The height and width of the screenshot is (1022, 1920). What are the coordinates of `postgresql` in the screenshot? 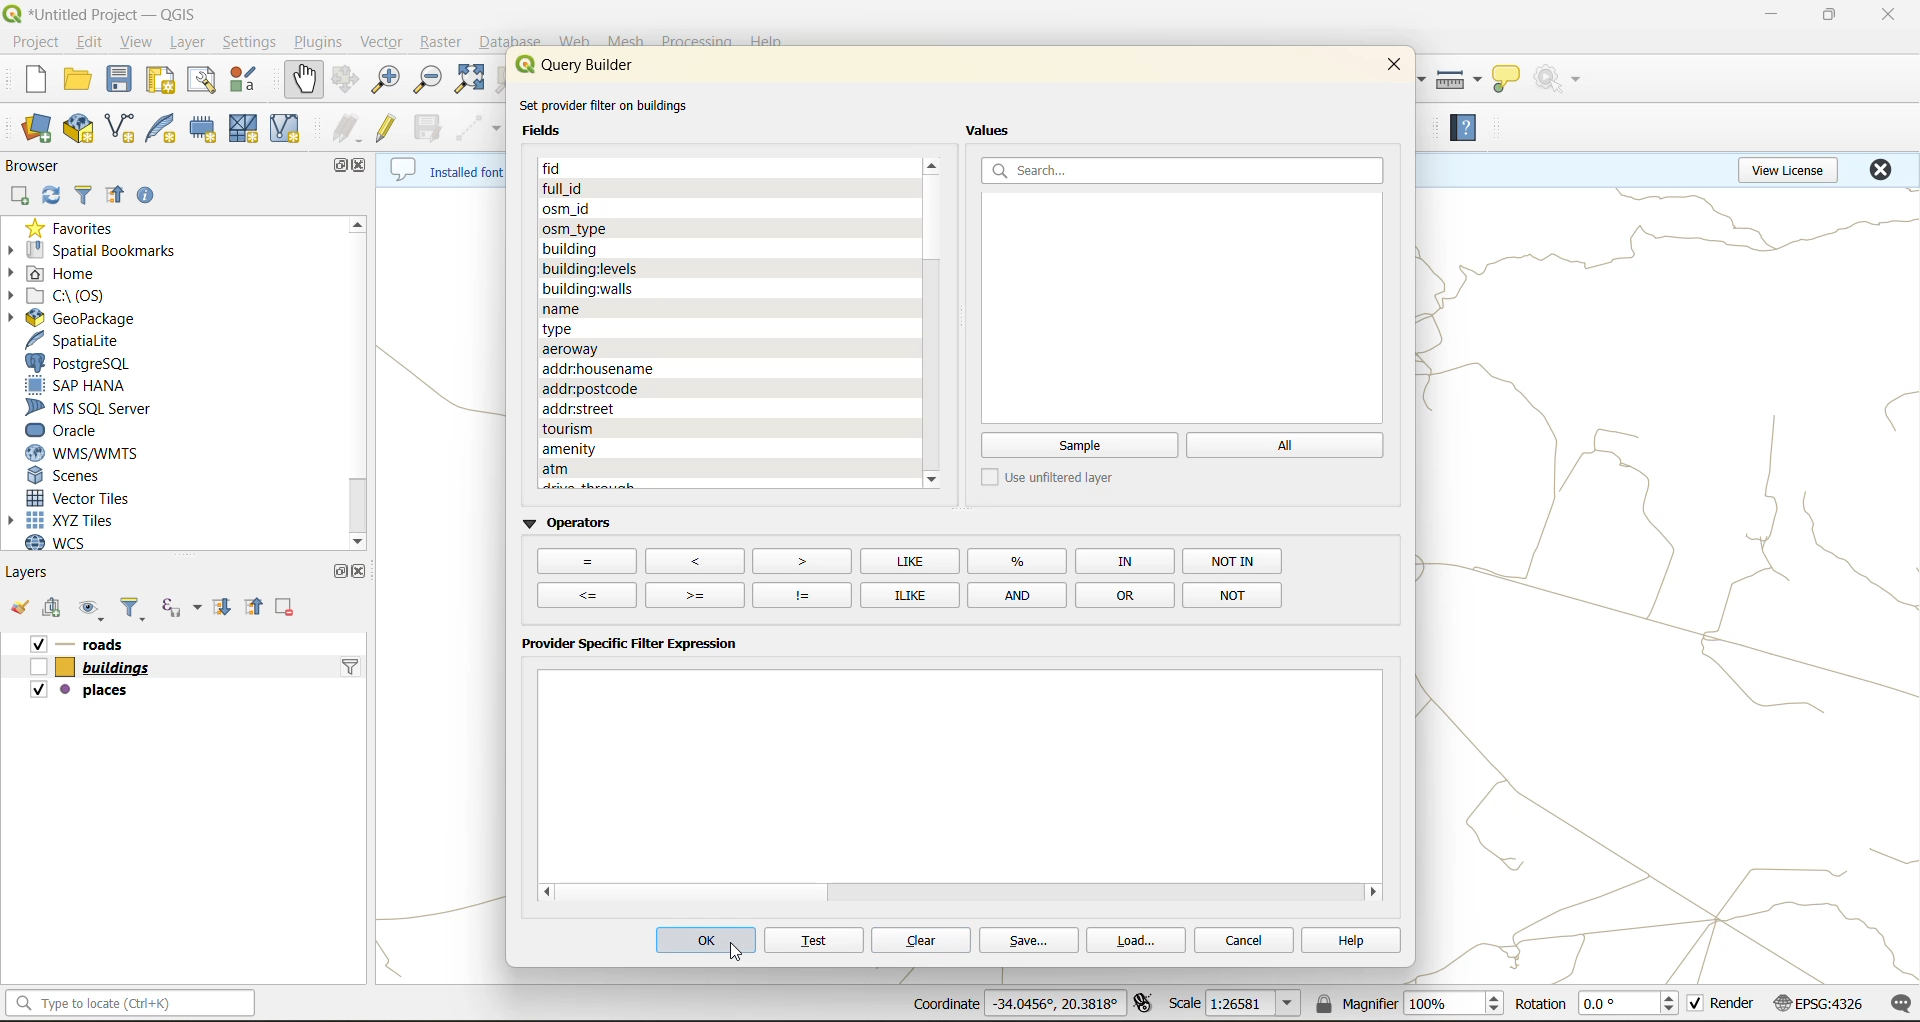 It's located at (85, 363).